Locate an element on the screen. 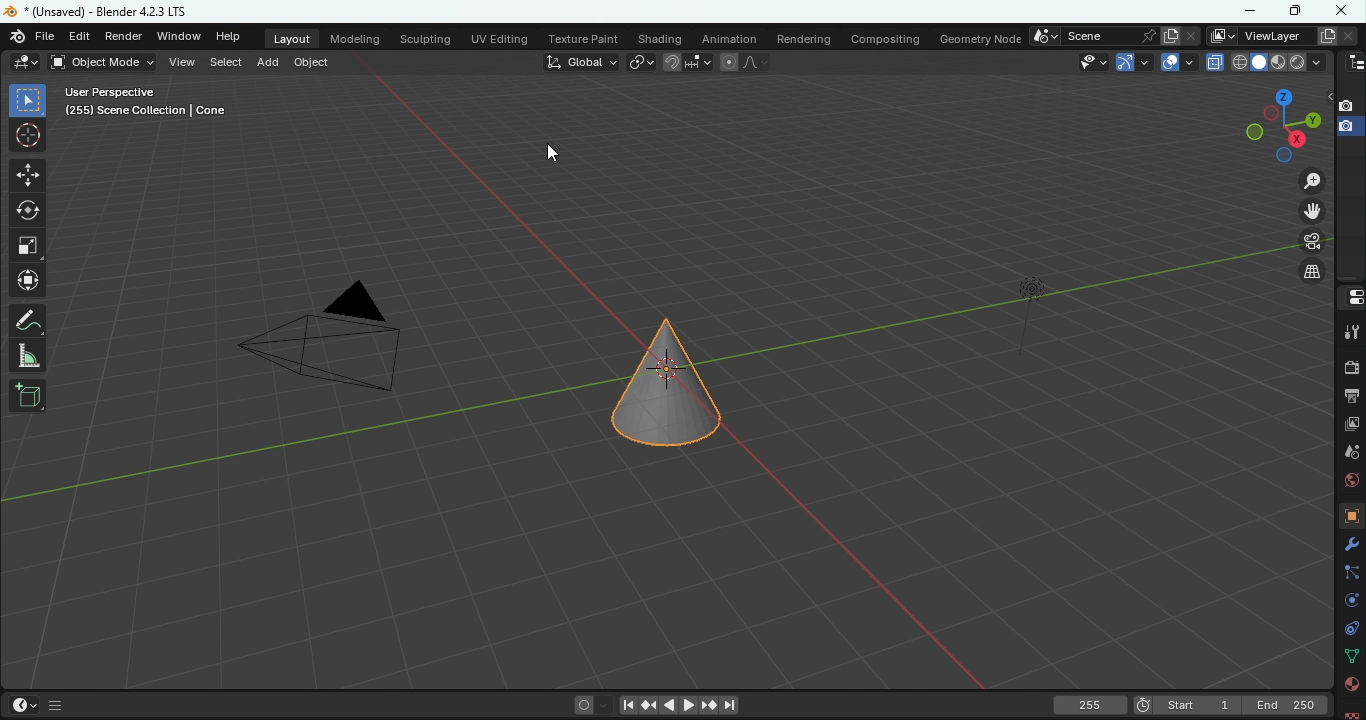 This screenshot has height=720, width=1366. Rendering is located at coordinates (805, 38).